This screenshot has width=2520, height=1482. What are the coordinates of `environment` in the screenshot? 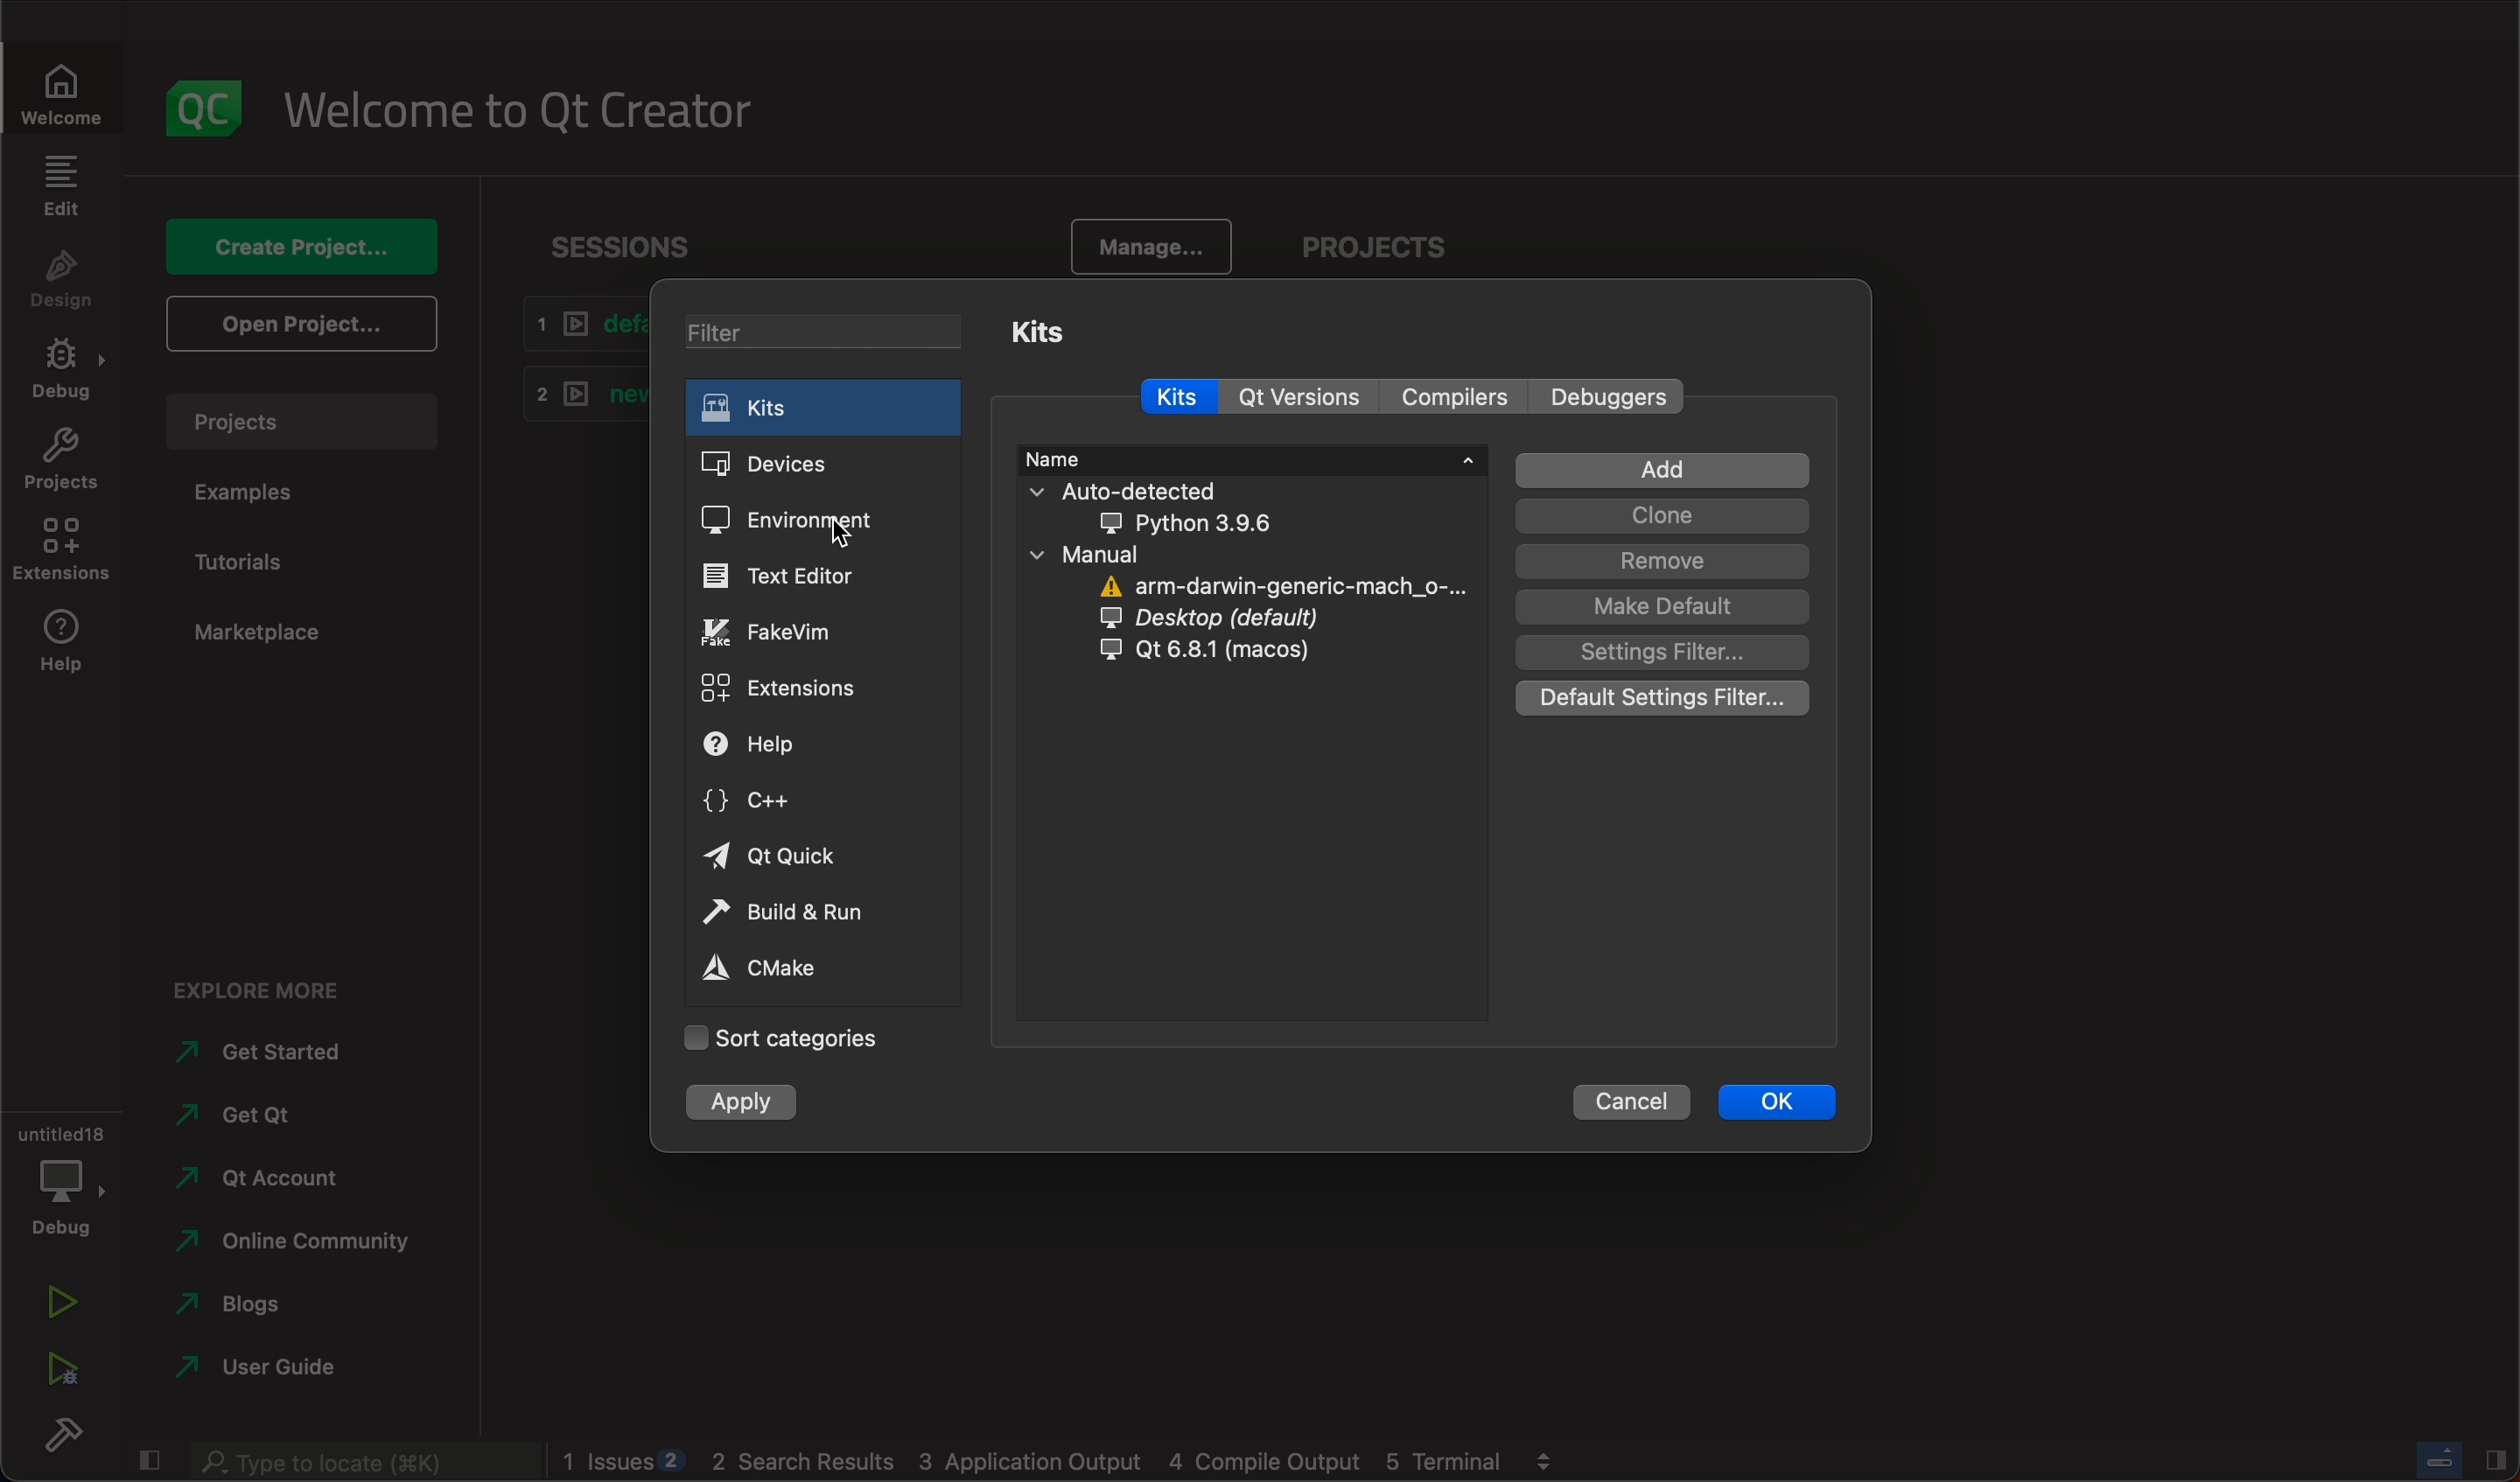 It's located at (798, 522).